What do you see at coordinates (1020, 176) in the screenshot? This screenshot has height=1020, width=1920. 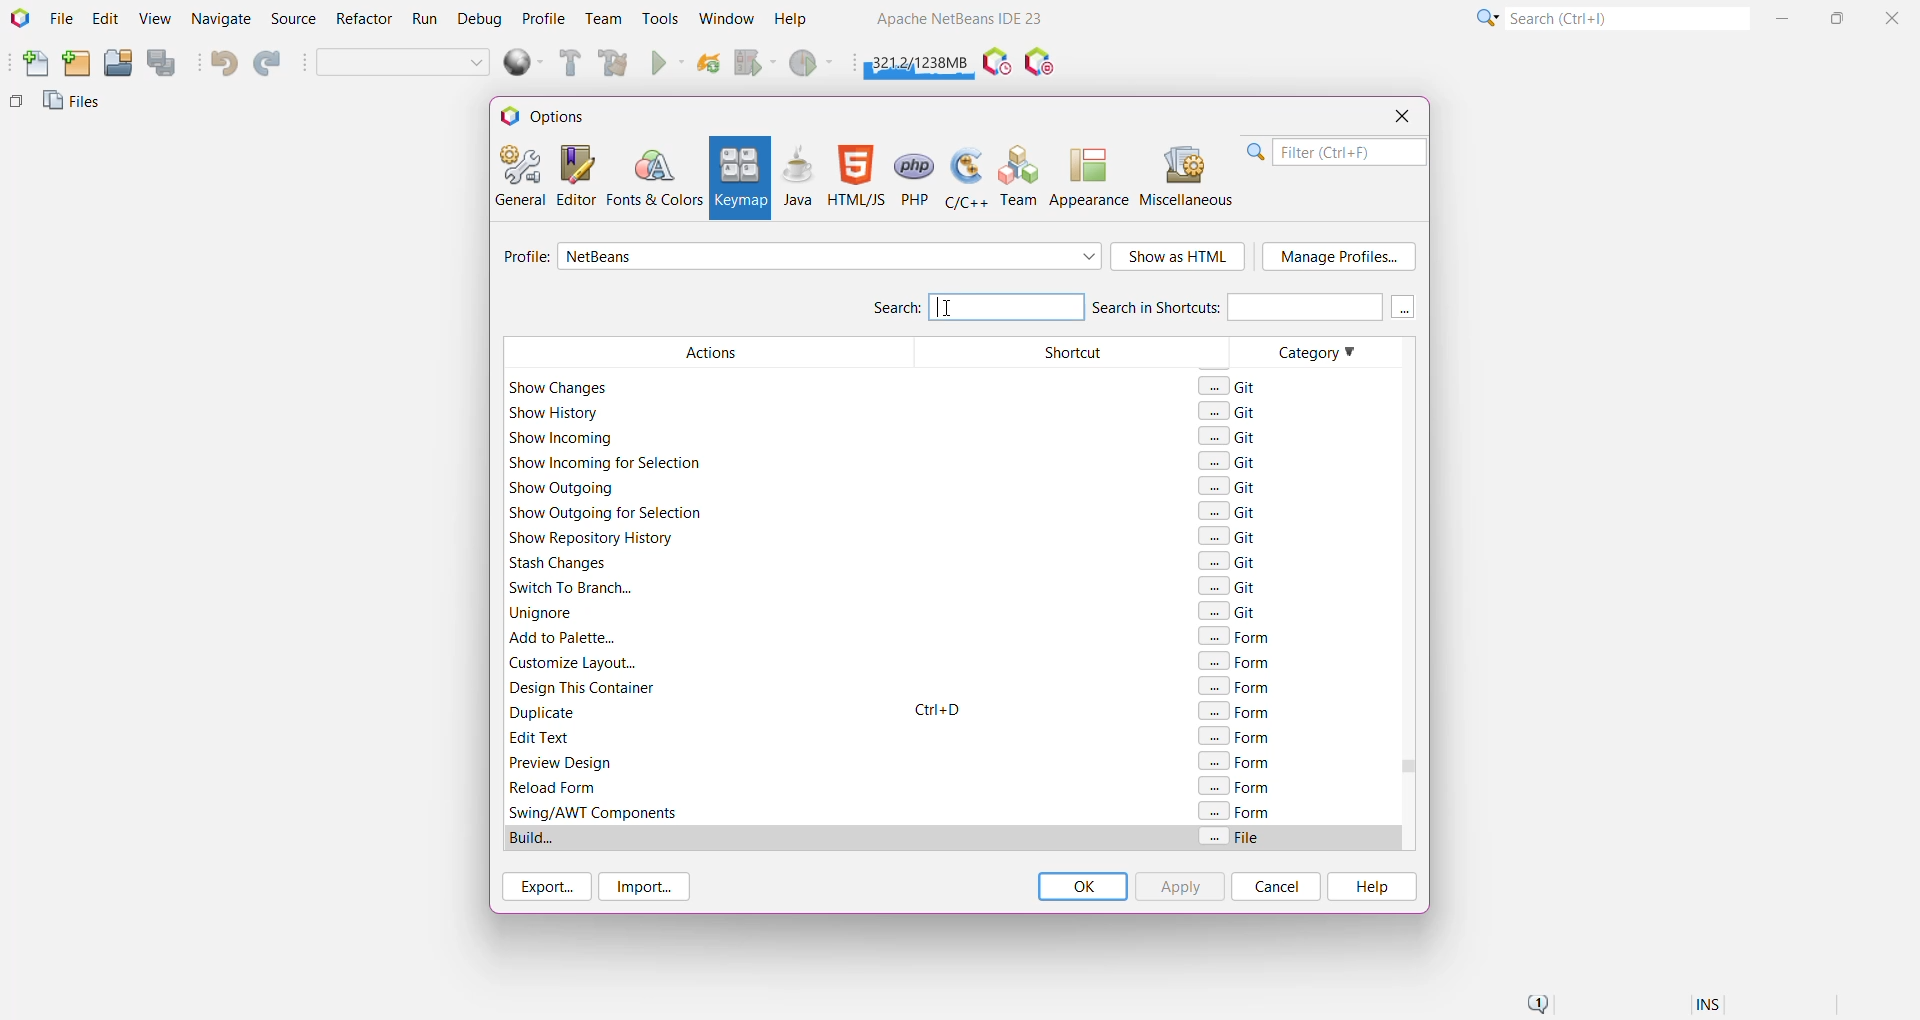 I see `Team` at bounding box center [1020, 176].